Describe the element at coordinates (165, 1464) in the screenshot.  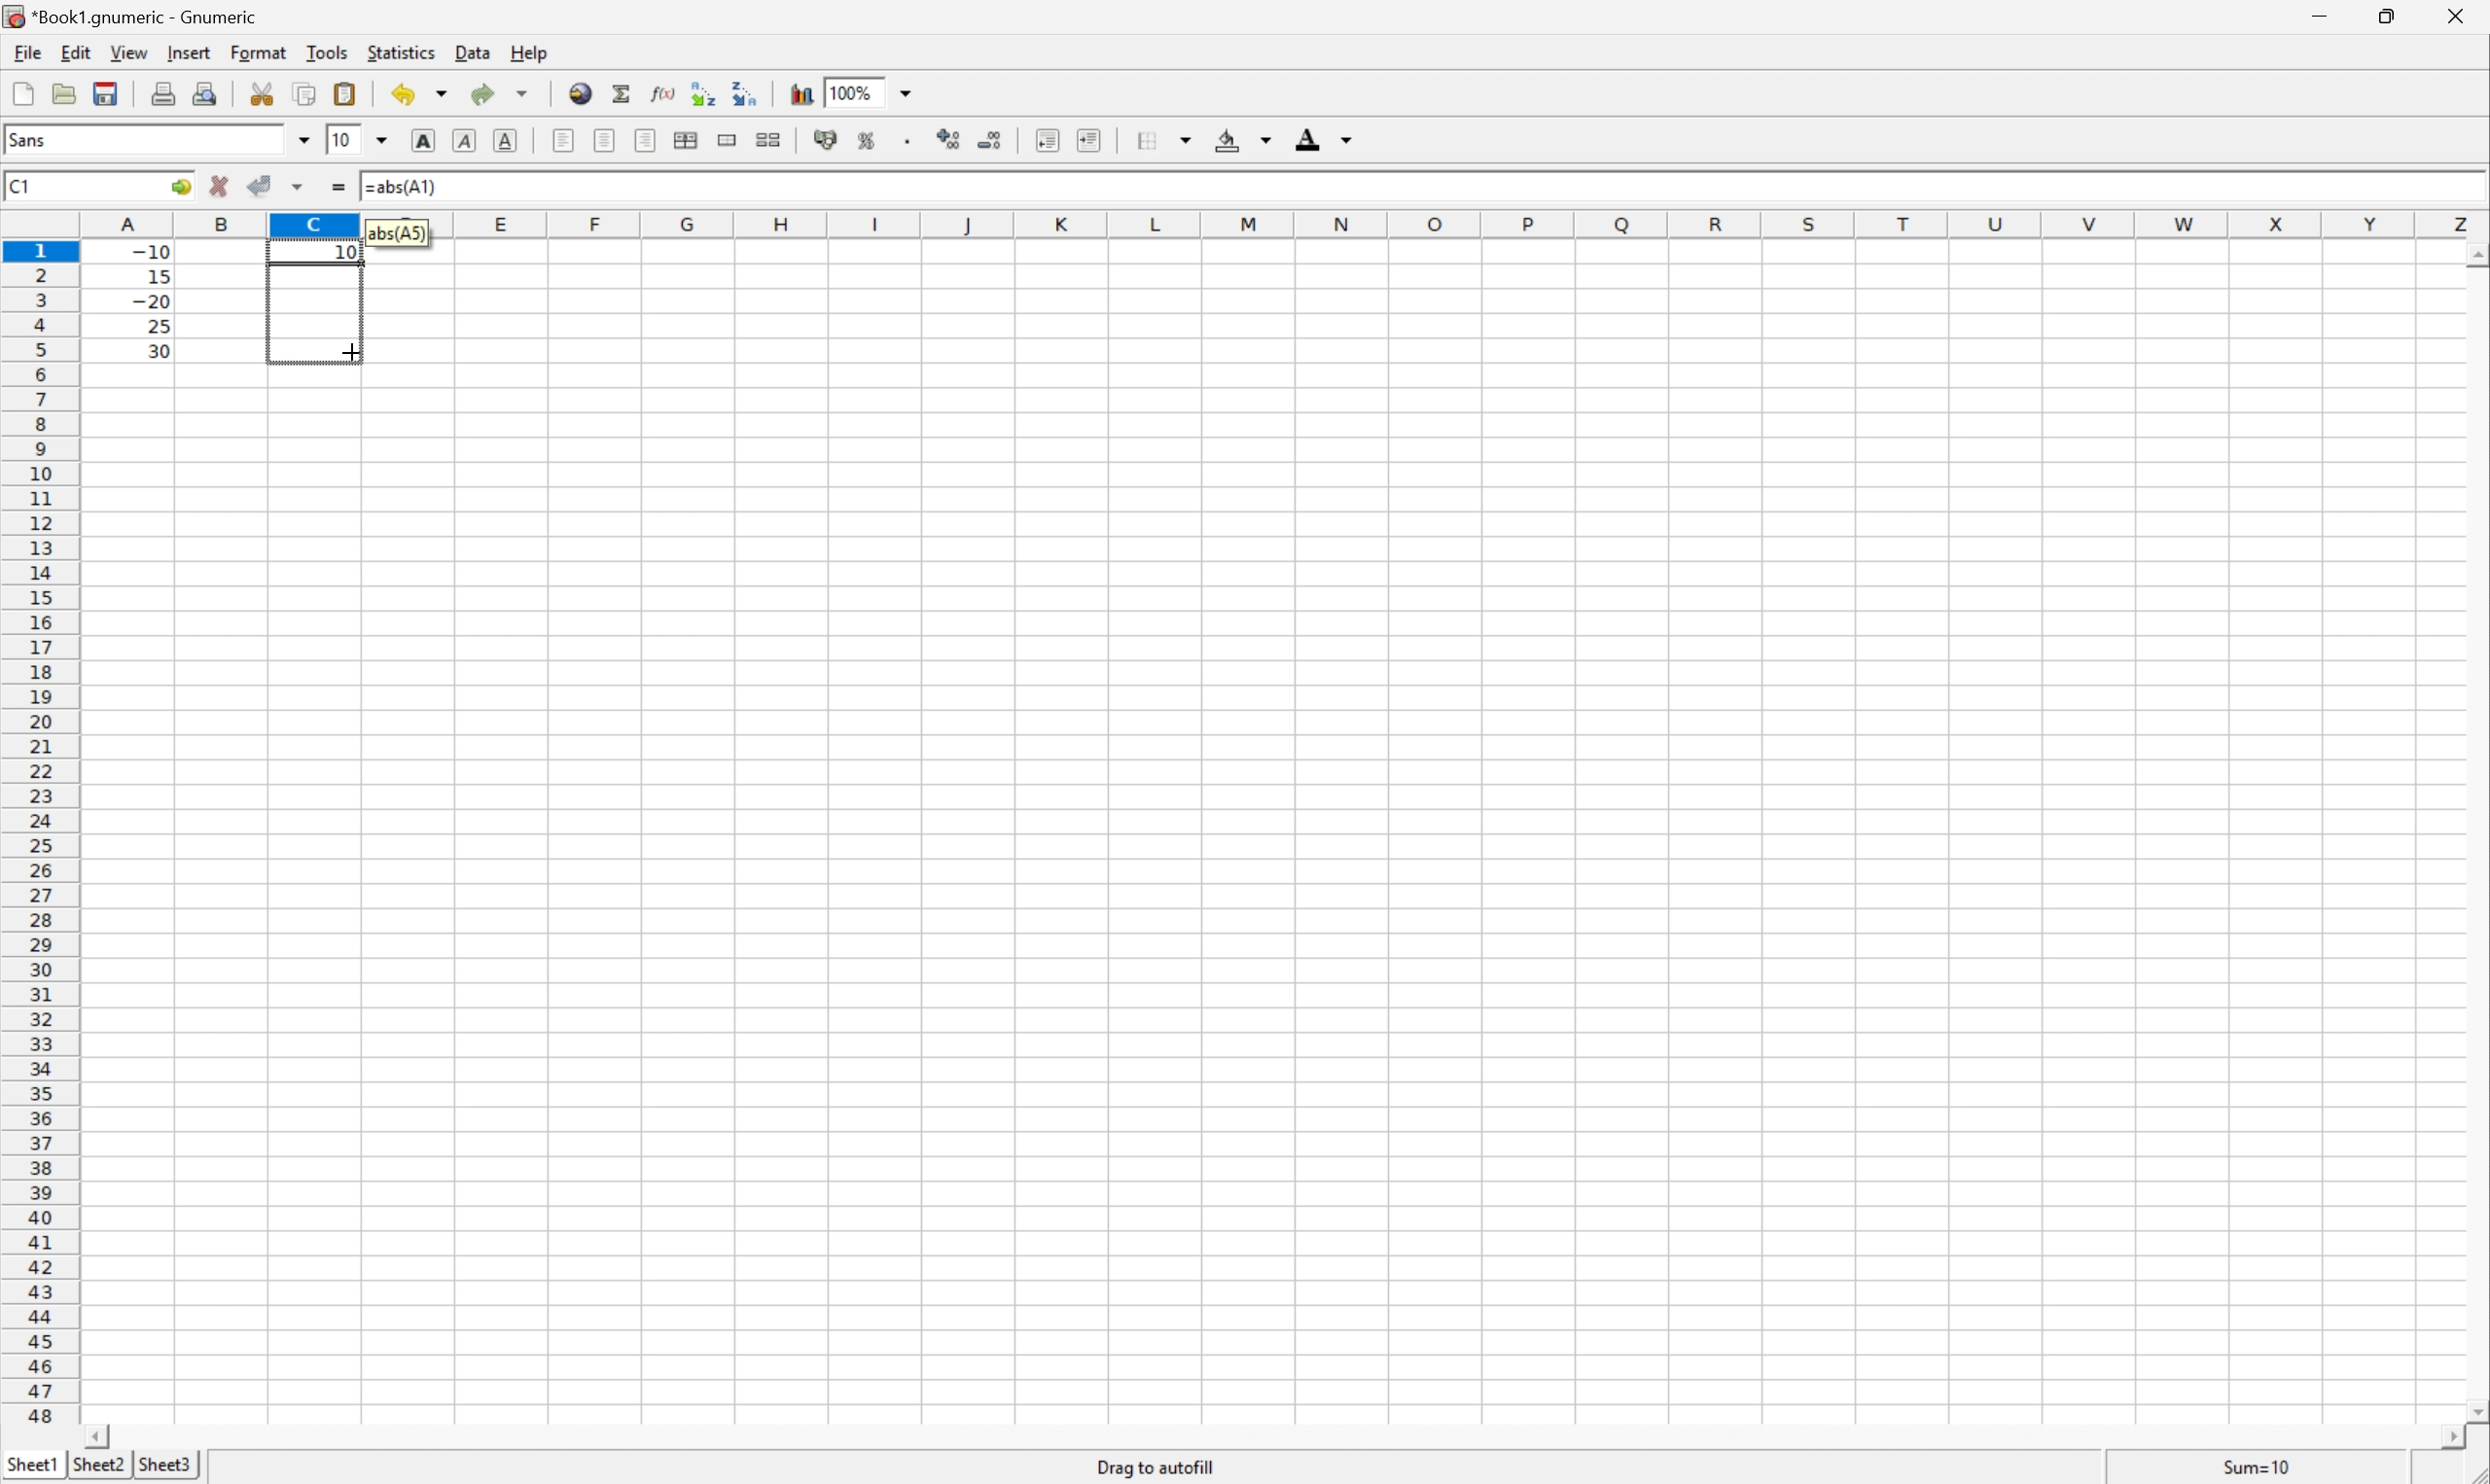
I see `Shee3` at that location.